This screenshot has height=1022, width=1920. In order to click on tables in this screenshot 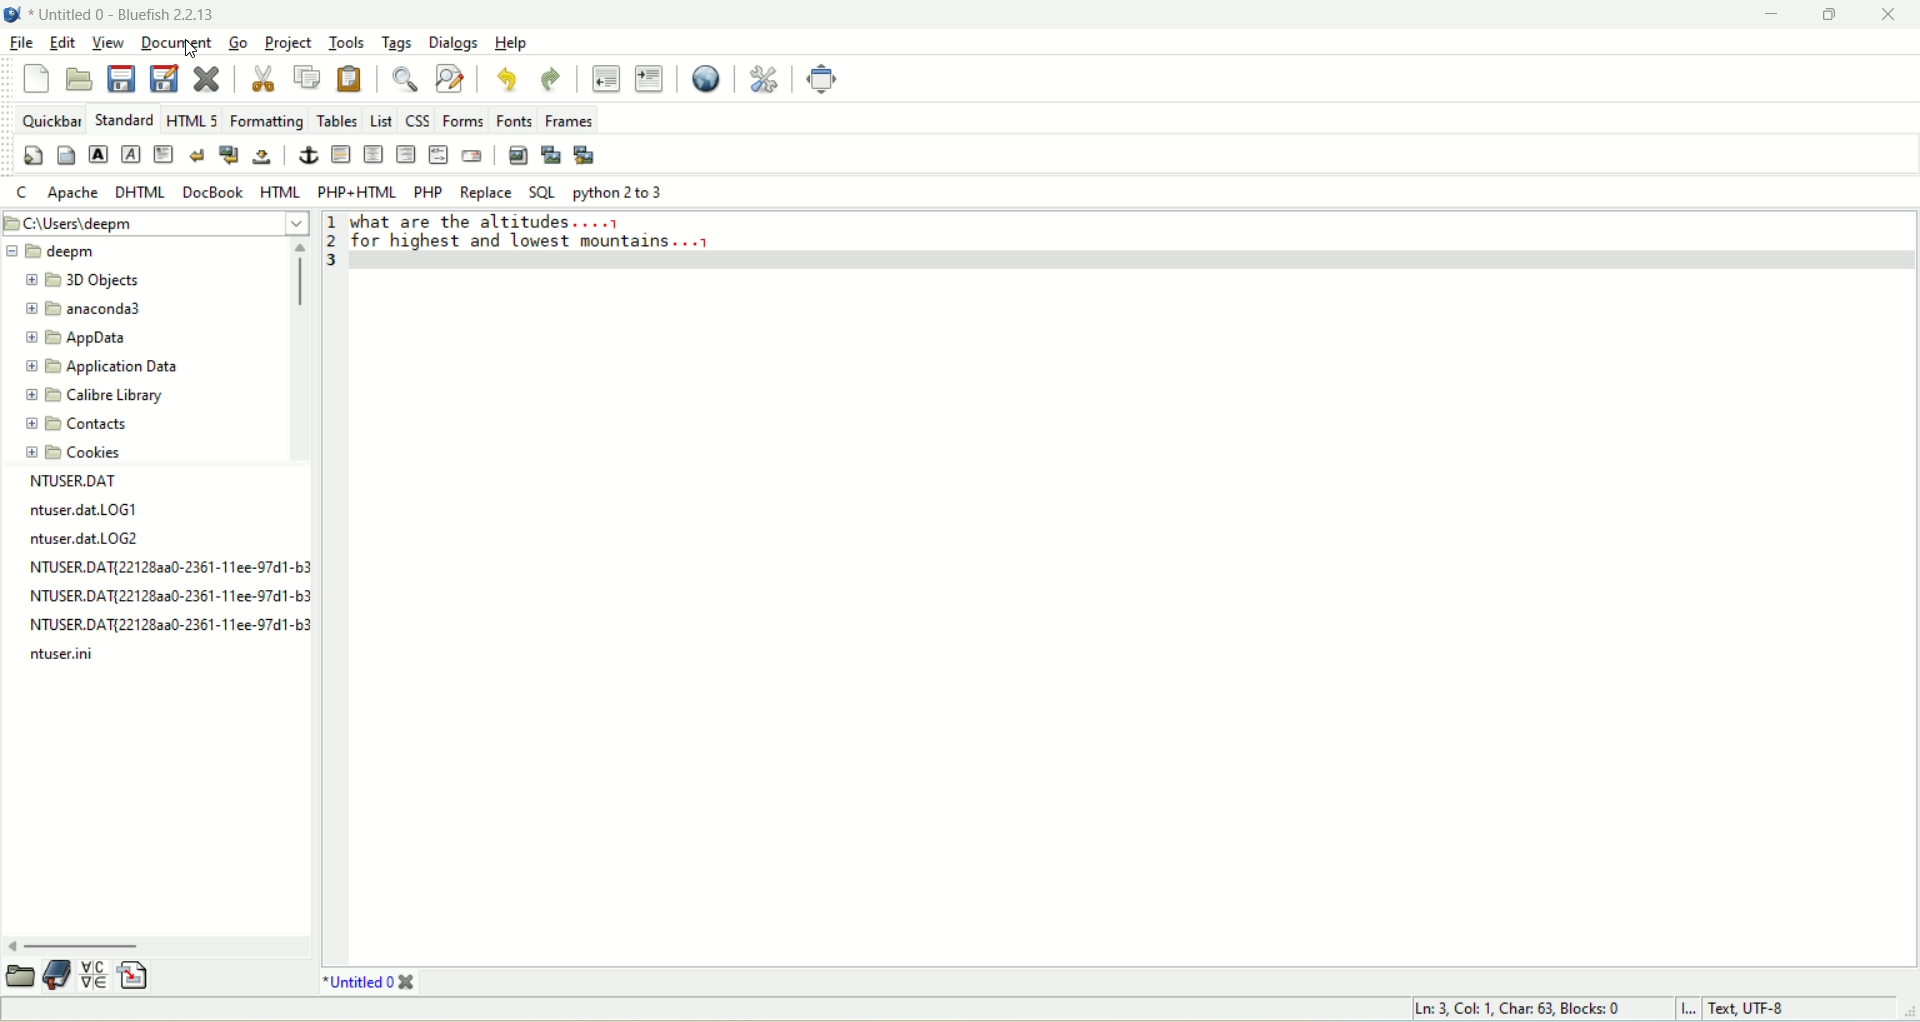, I will do `click(336, 119)`.